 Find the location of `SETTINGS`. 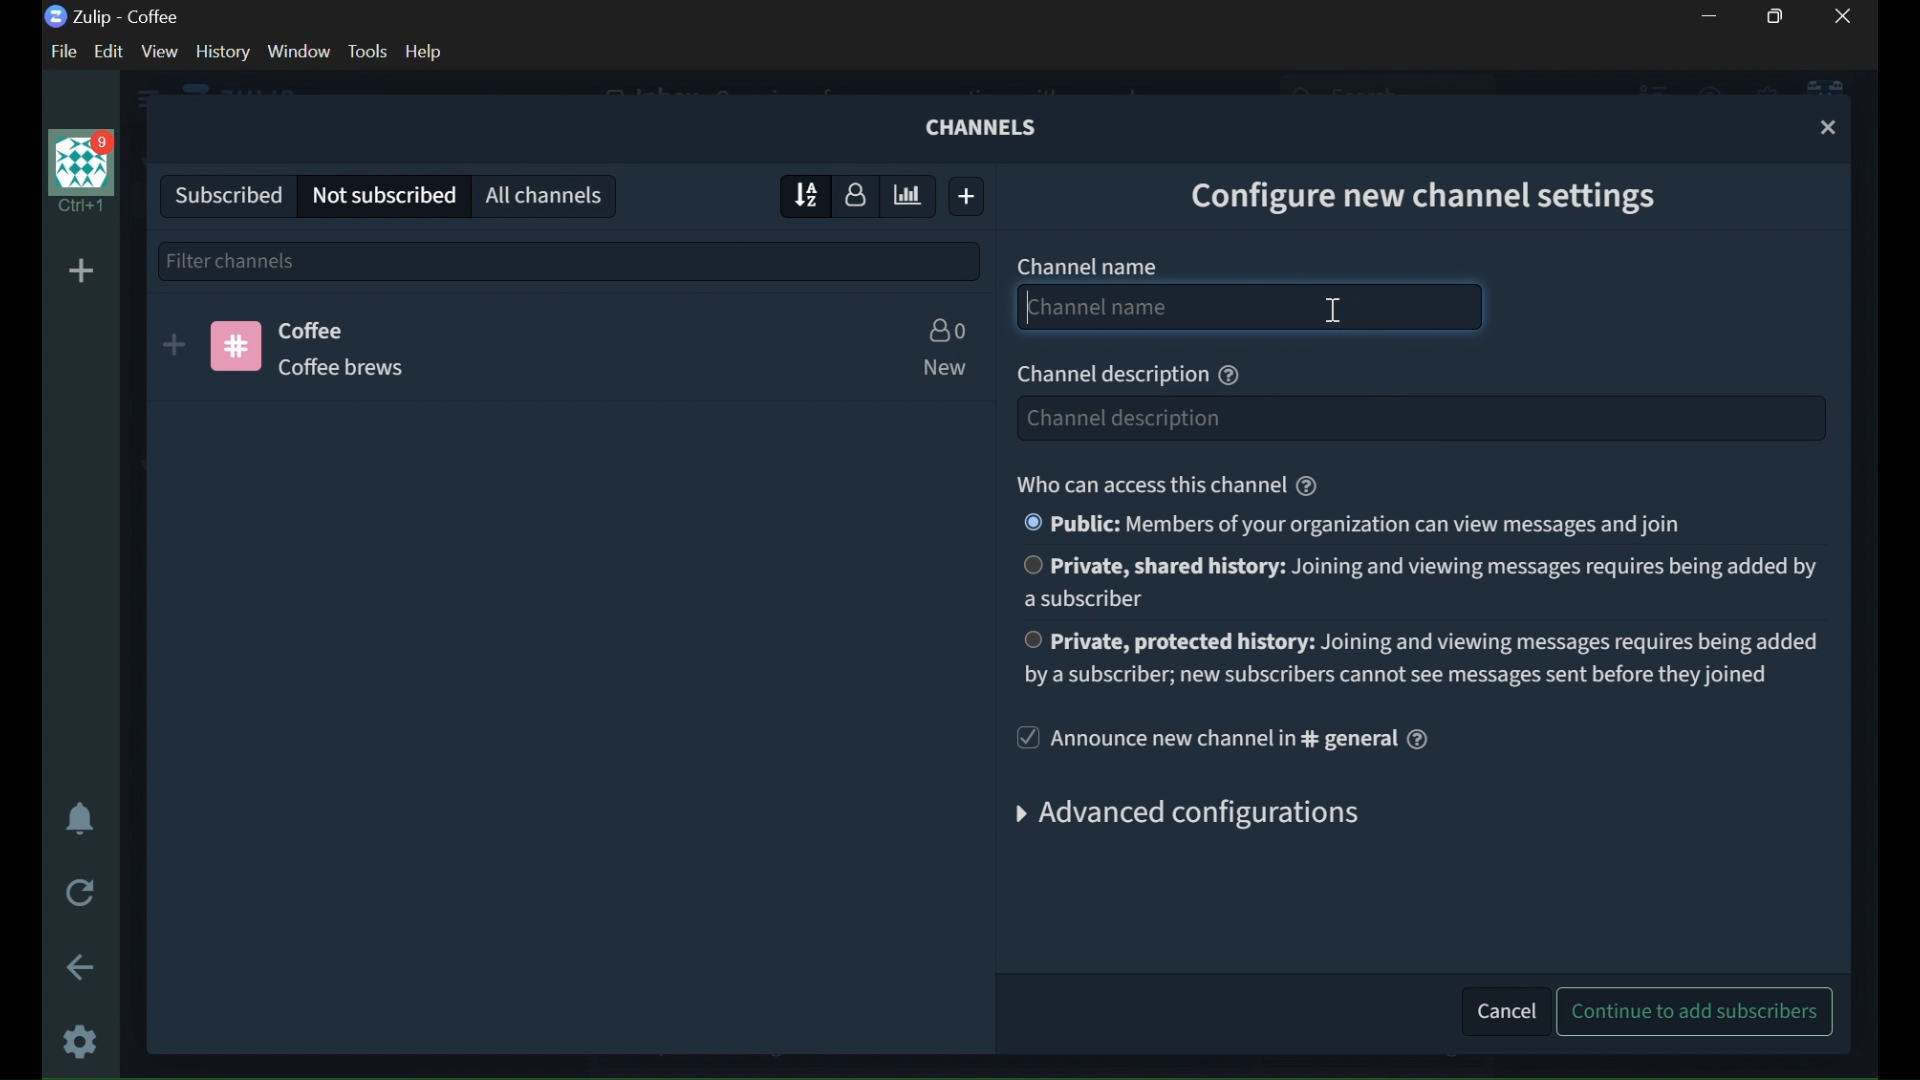

SETTINGS is located at coordinates (82, 1041).